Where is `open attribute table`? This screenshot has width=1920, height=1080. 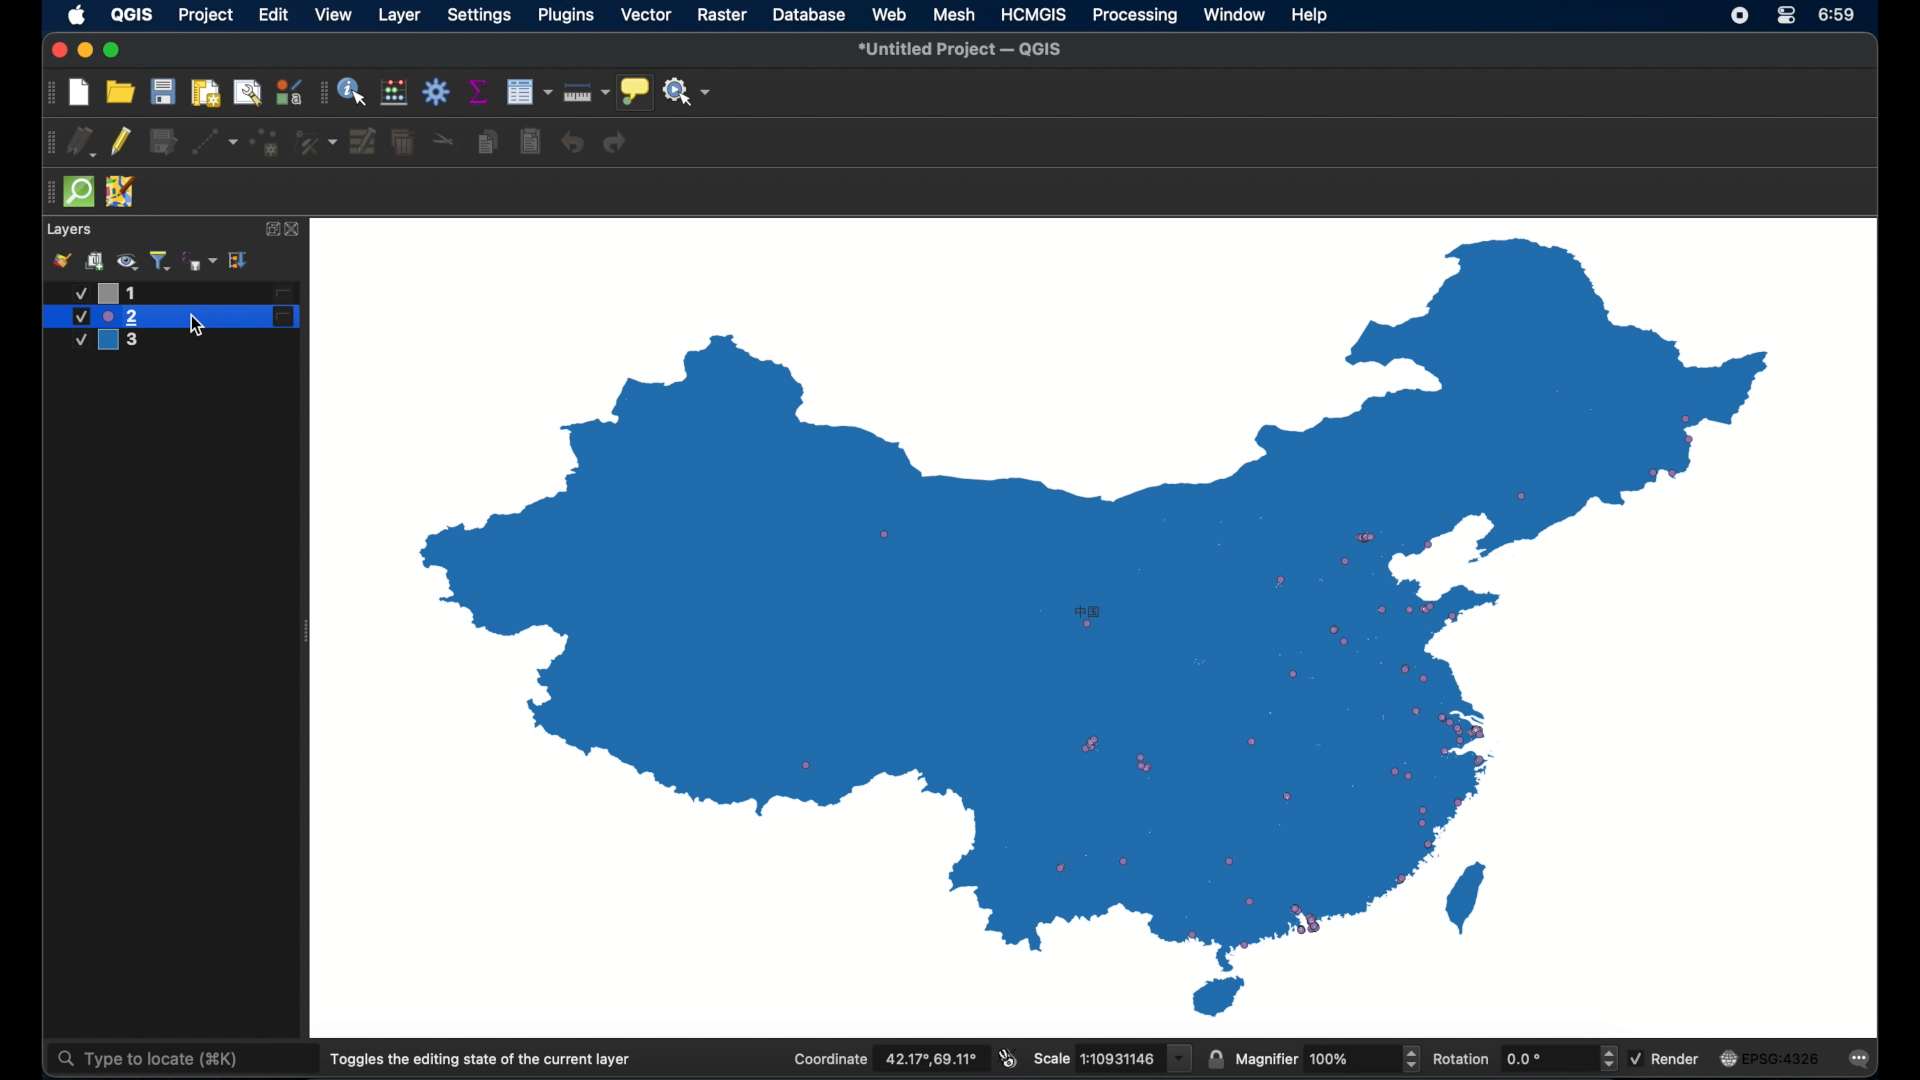
open attribute table is located at coordinates (530, 91).